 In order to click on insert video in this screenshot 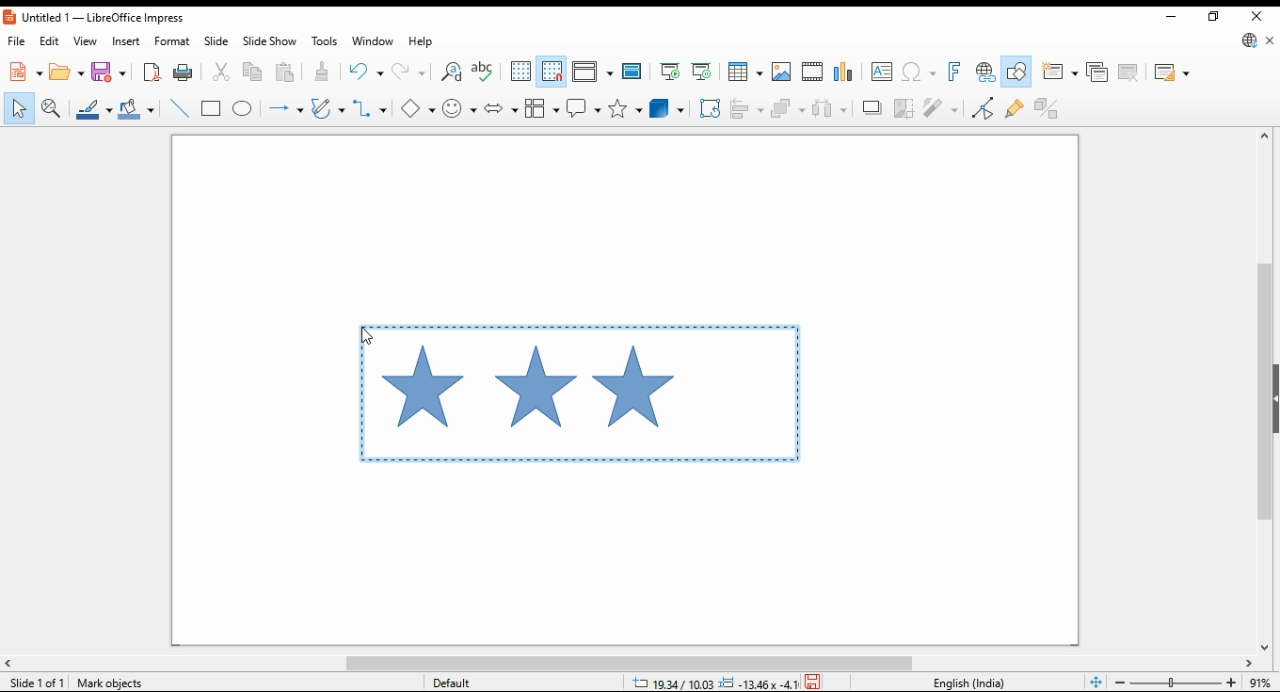, I will do `click(812, 70)`.